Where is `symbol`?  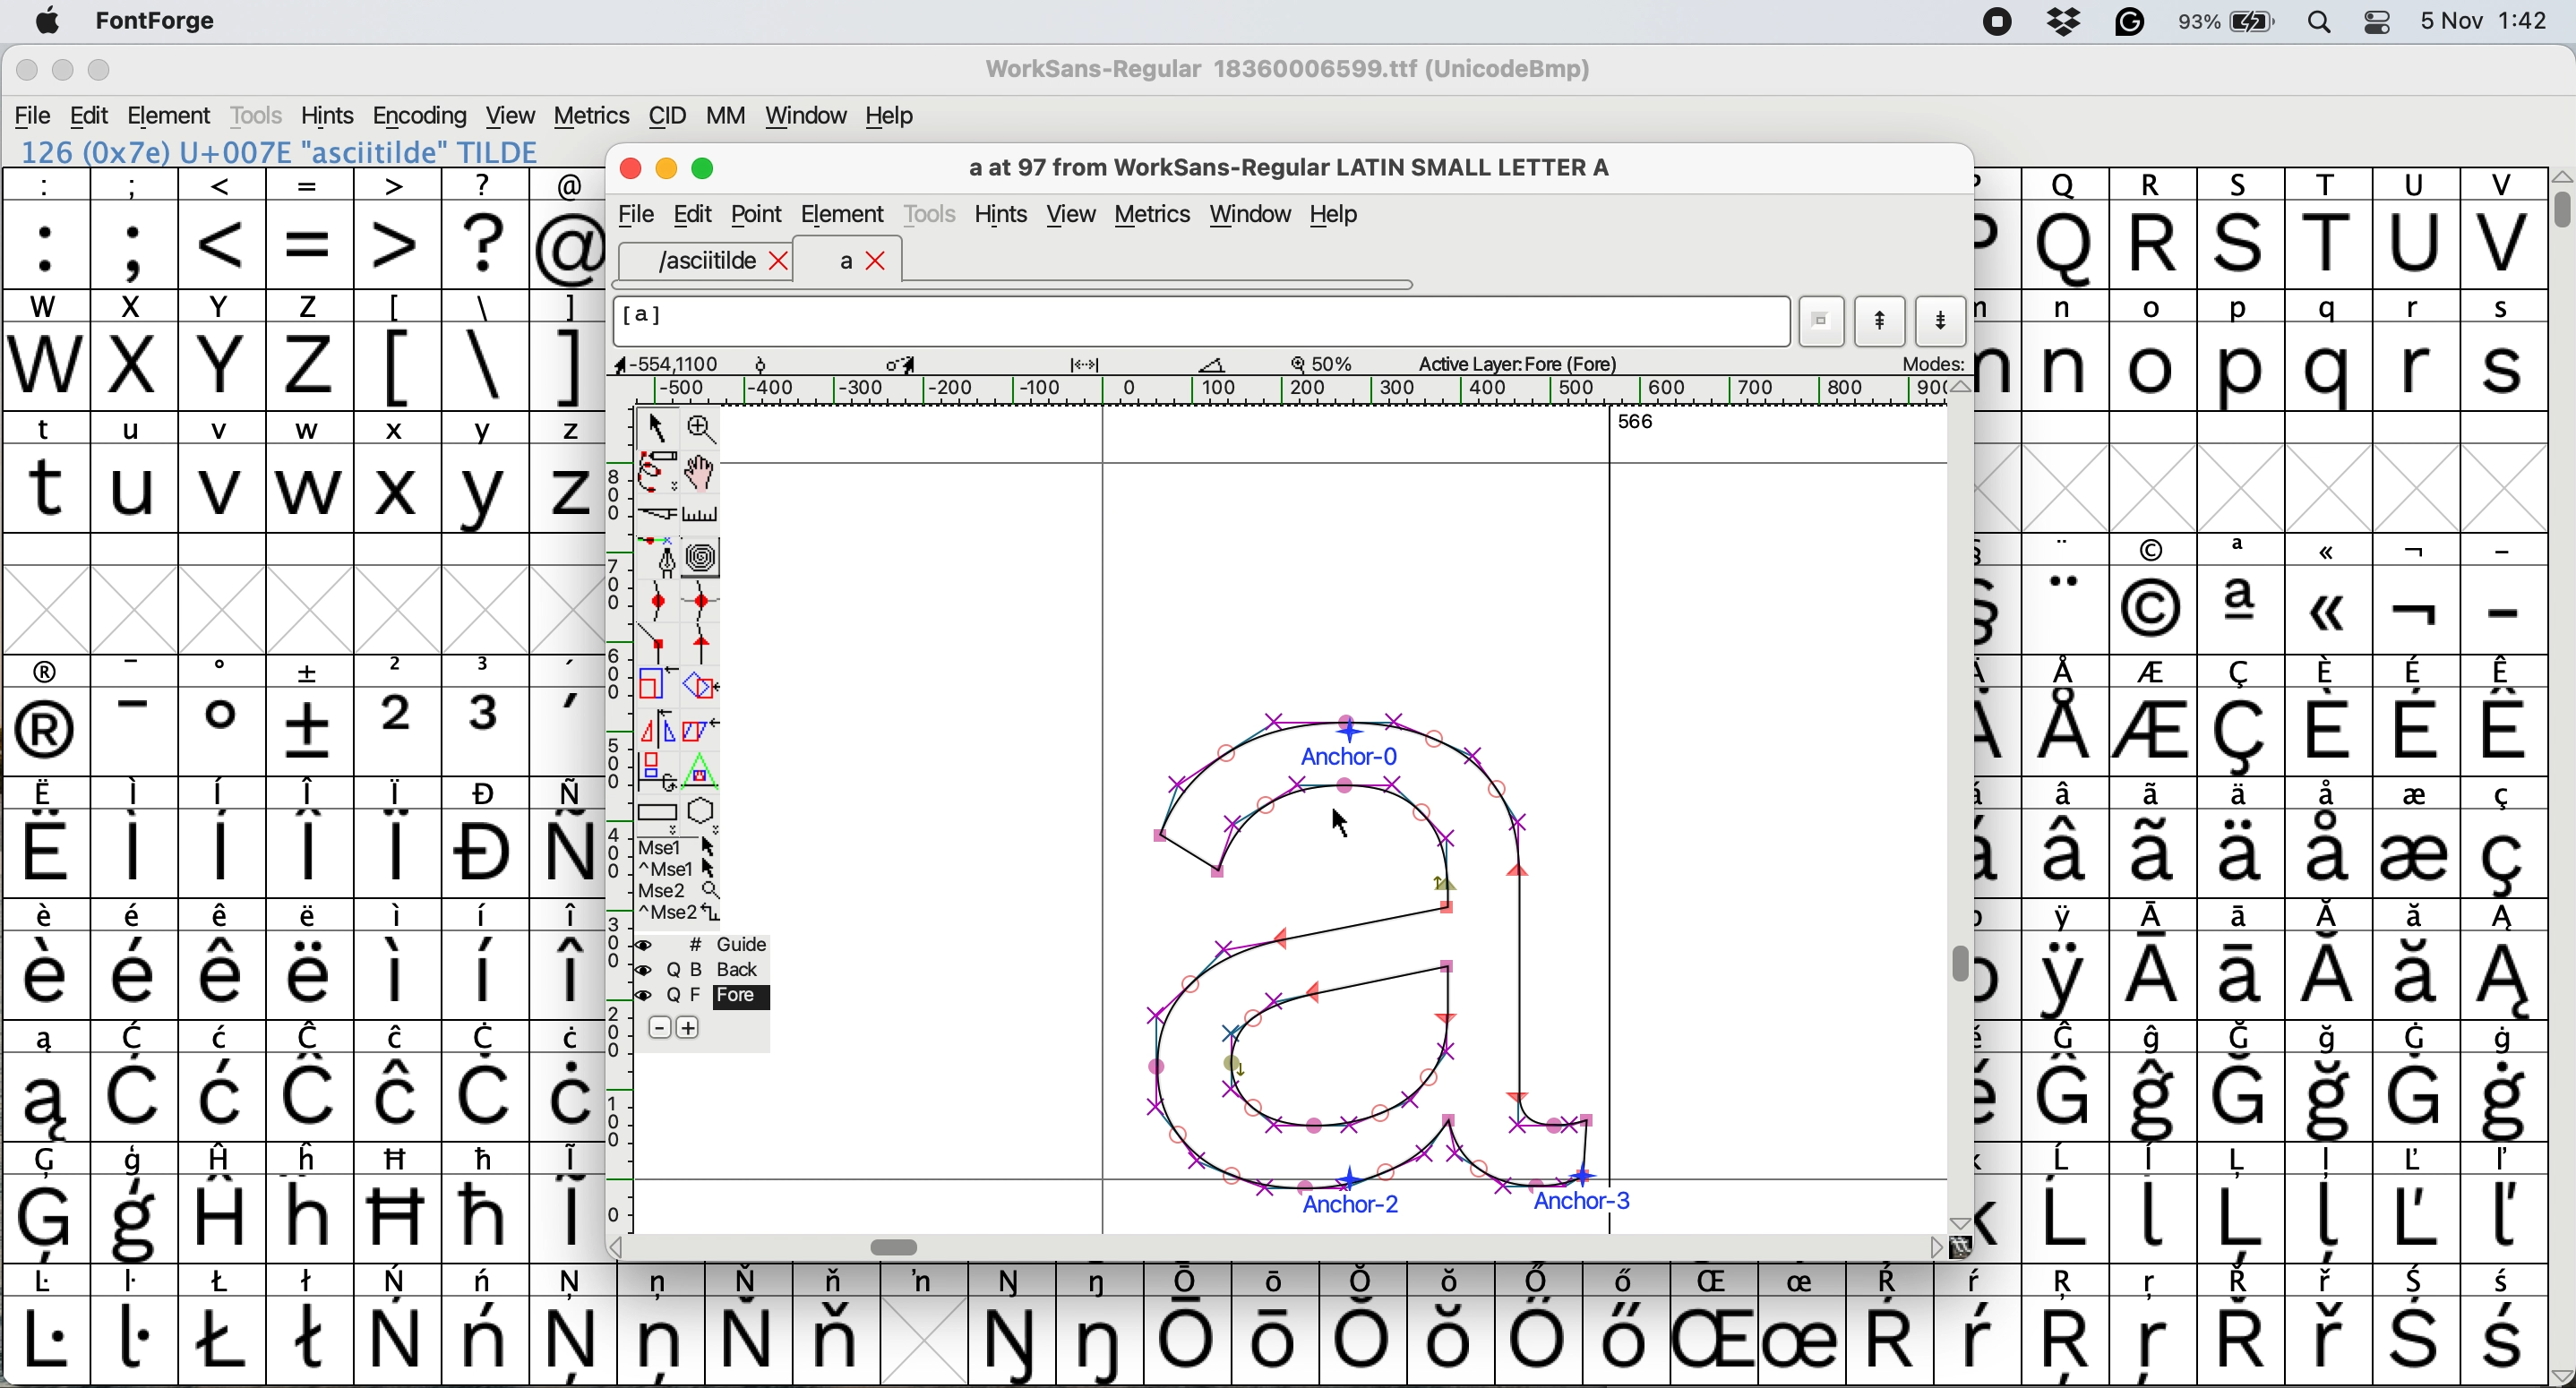 symbol is located at coordinates (2242, 960).